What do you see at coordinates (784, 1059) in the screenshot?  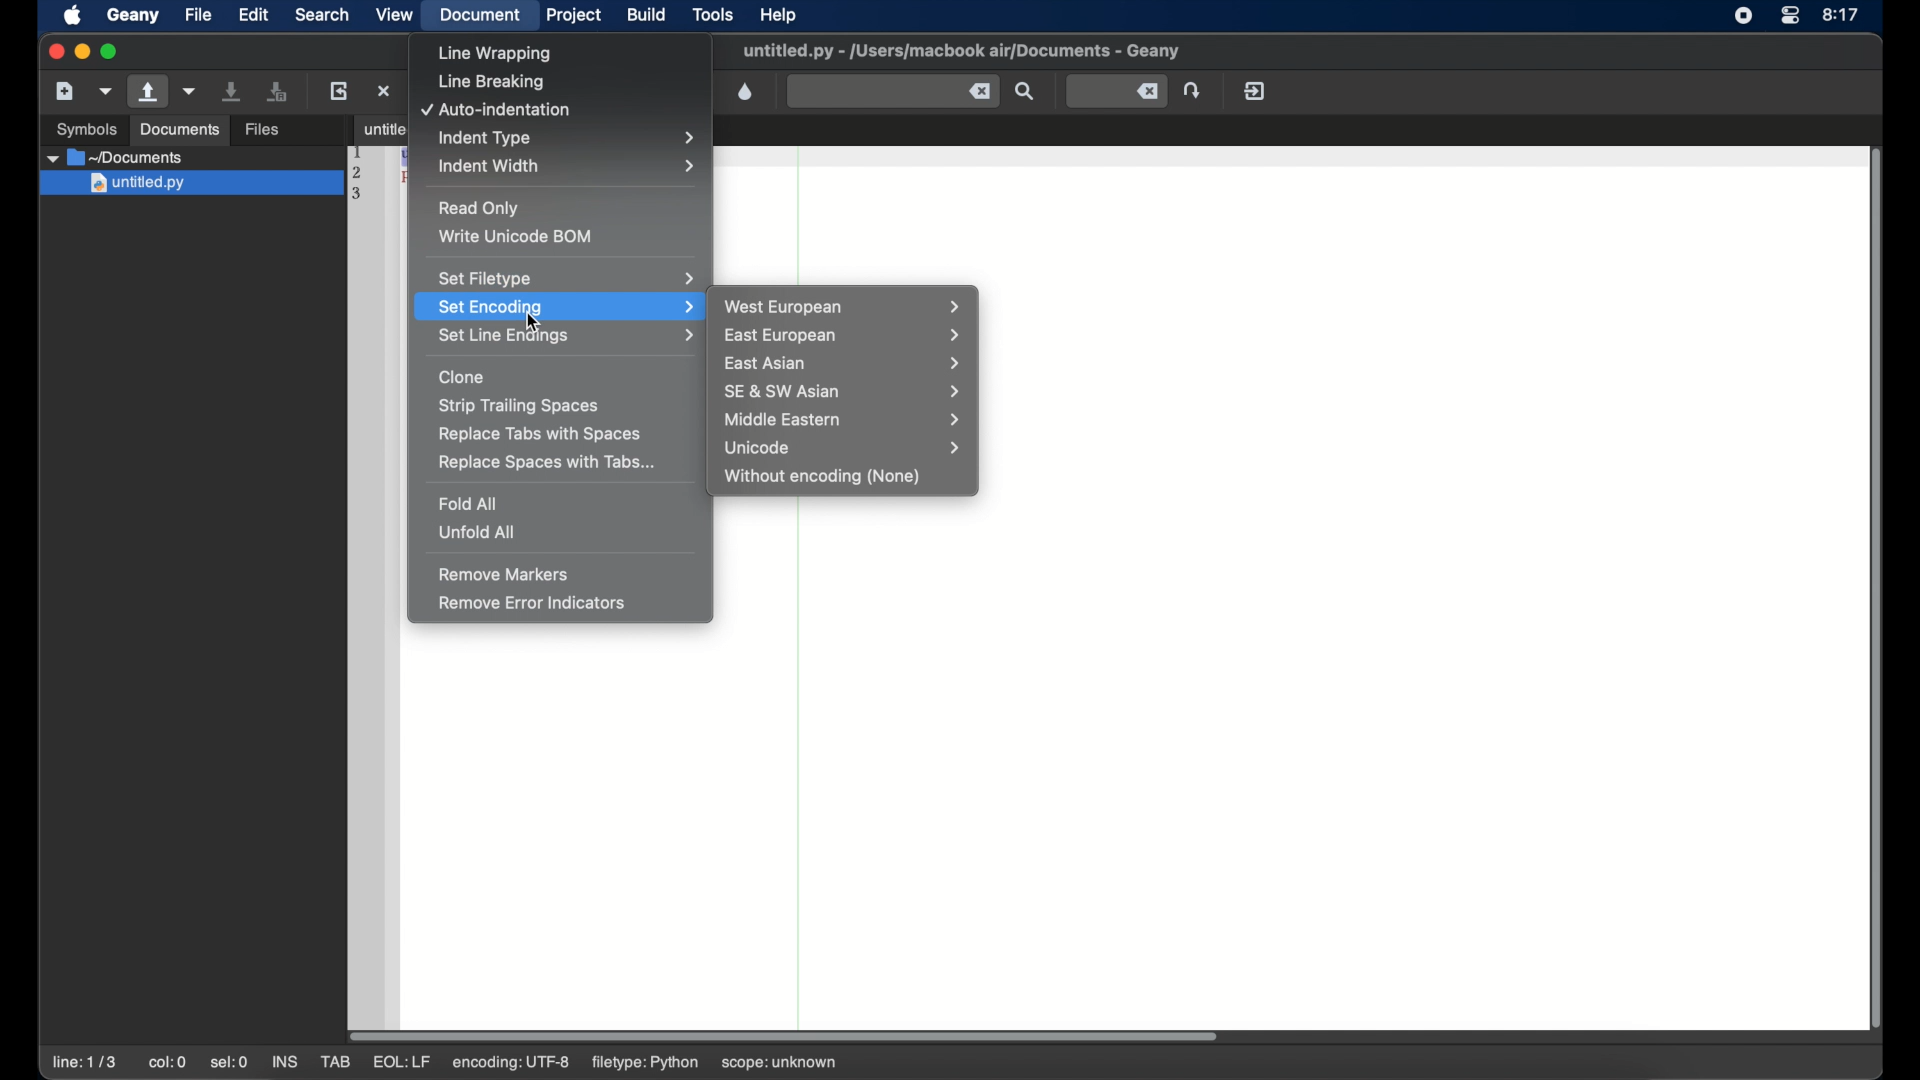 I see `scope: unknown` at bounding box center [784, 1059].